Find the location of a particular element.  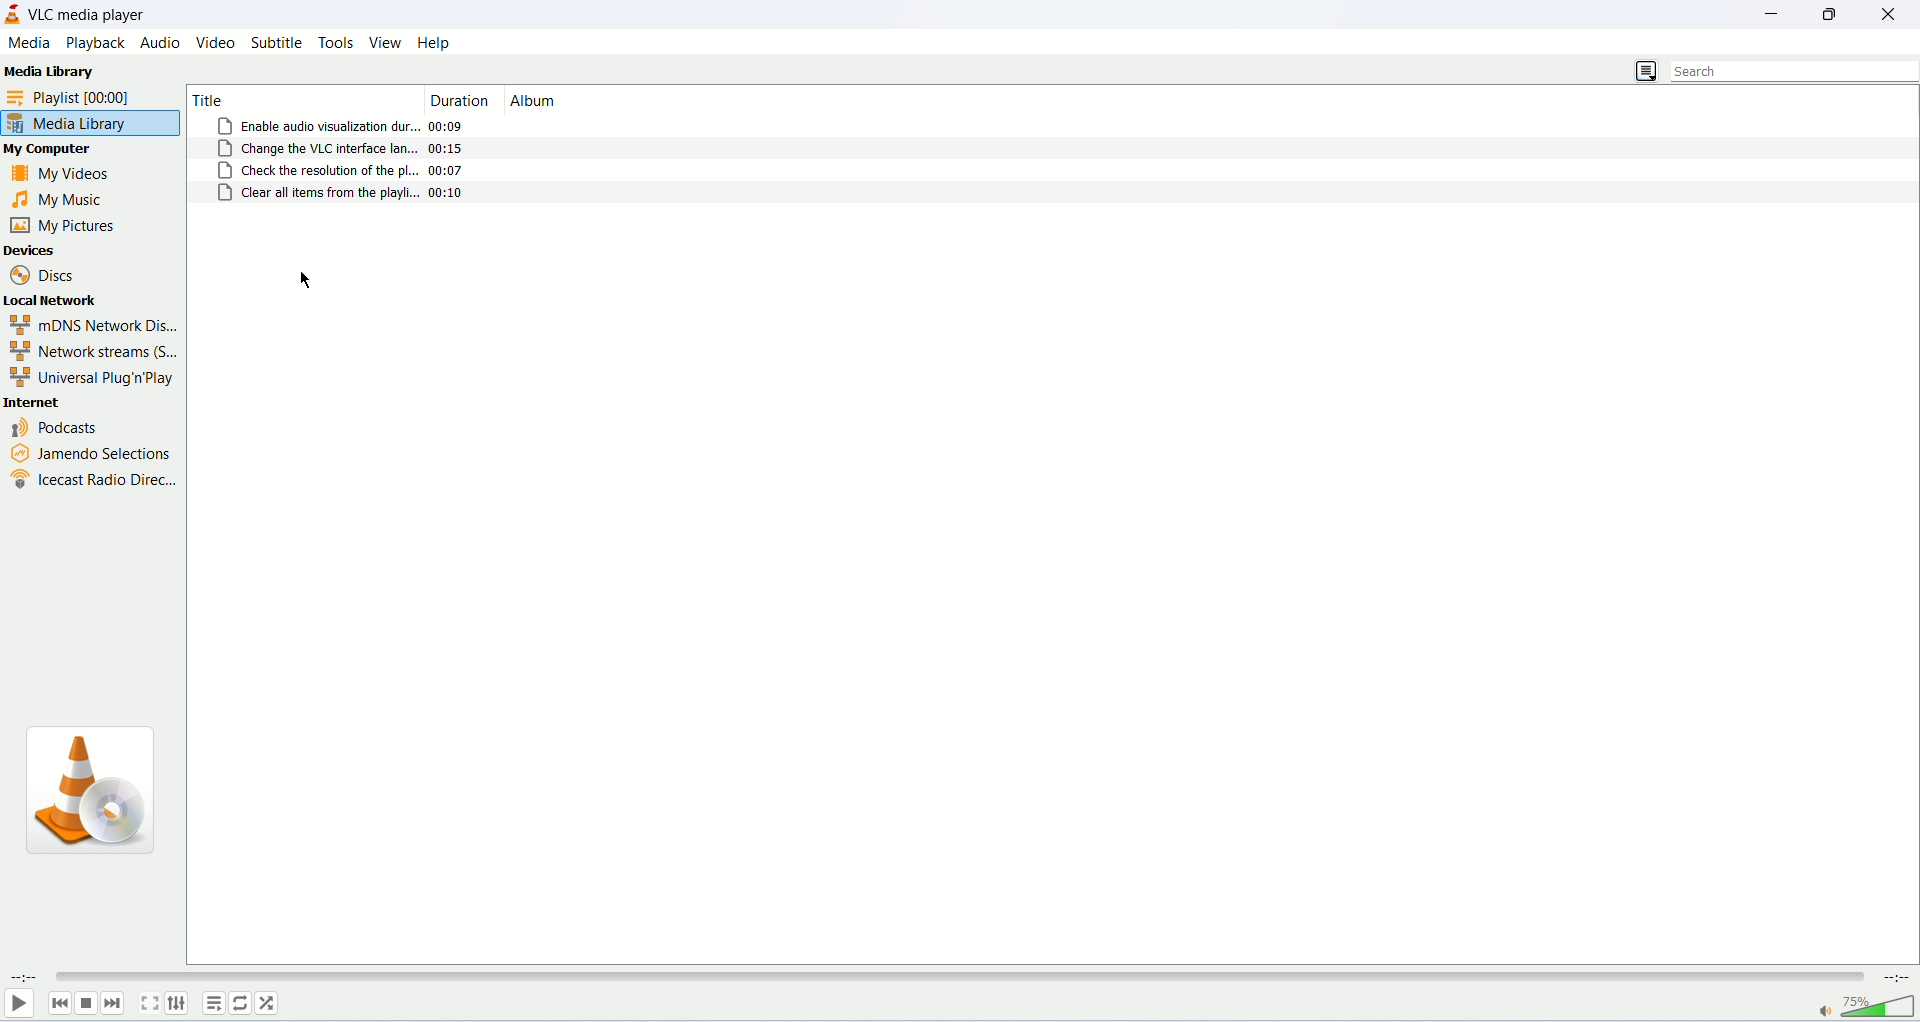

media is located at coordinates (29, 43).